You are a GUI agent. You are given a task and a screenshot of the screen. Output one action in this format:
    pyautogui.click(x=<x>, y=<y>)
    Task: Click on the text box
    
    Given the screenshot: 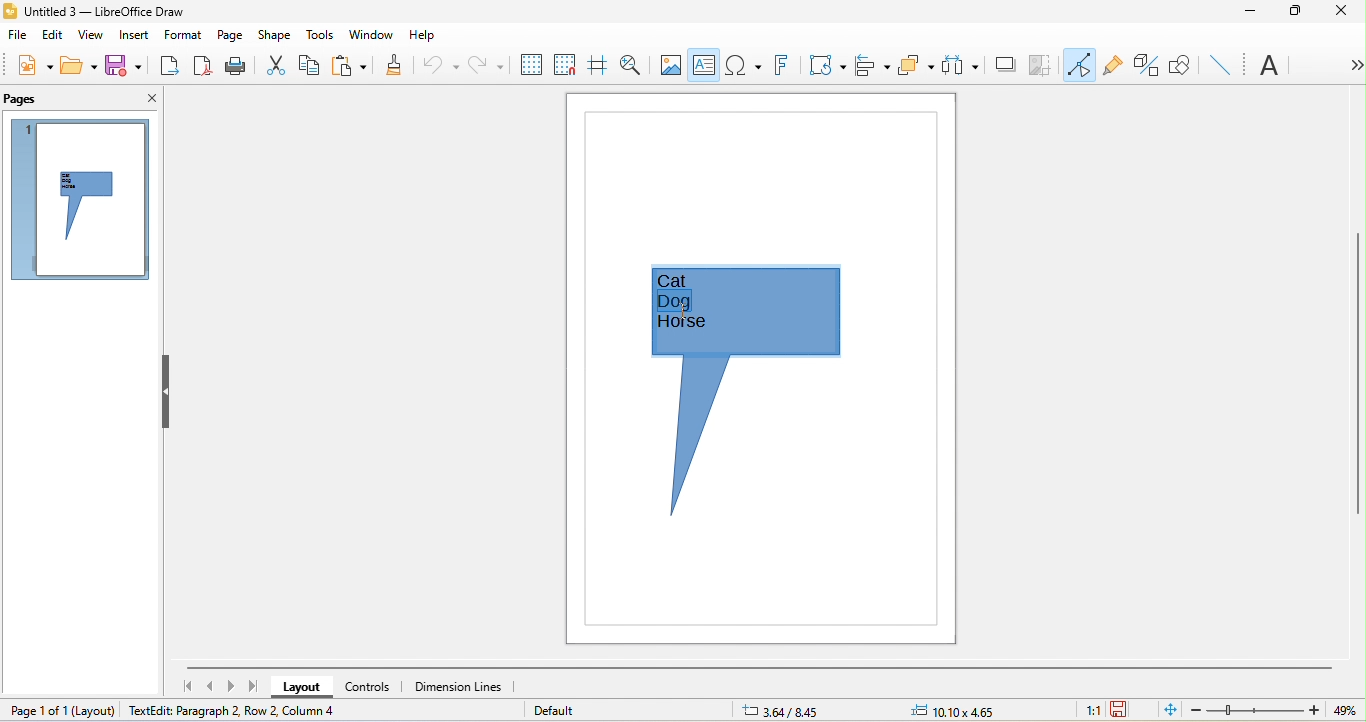 What is the action you would take?
    pyautogui.click(x=704, y=67)
    